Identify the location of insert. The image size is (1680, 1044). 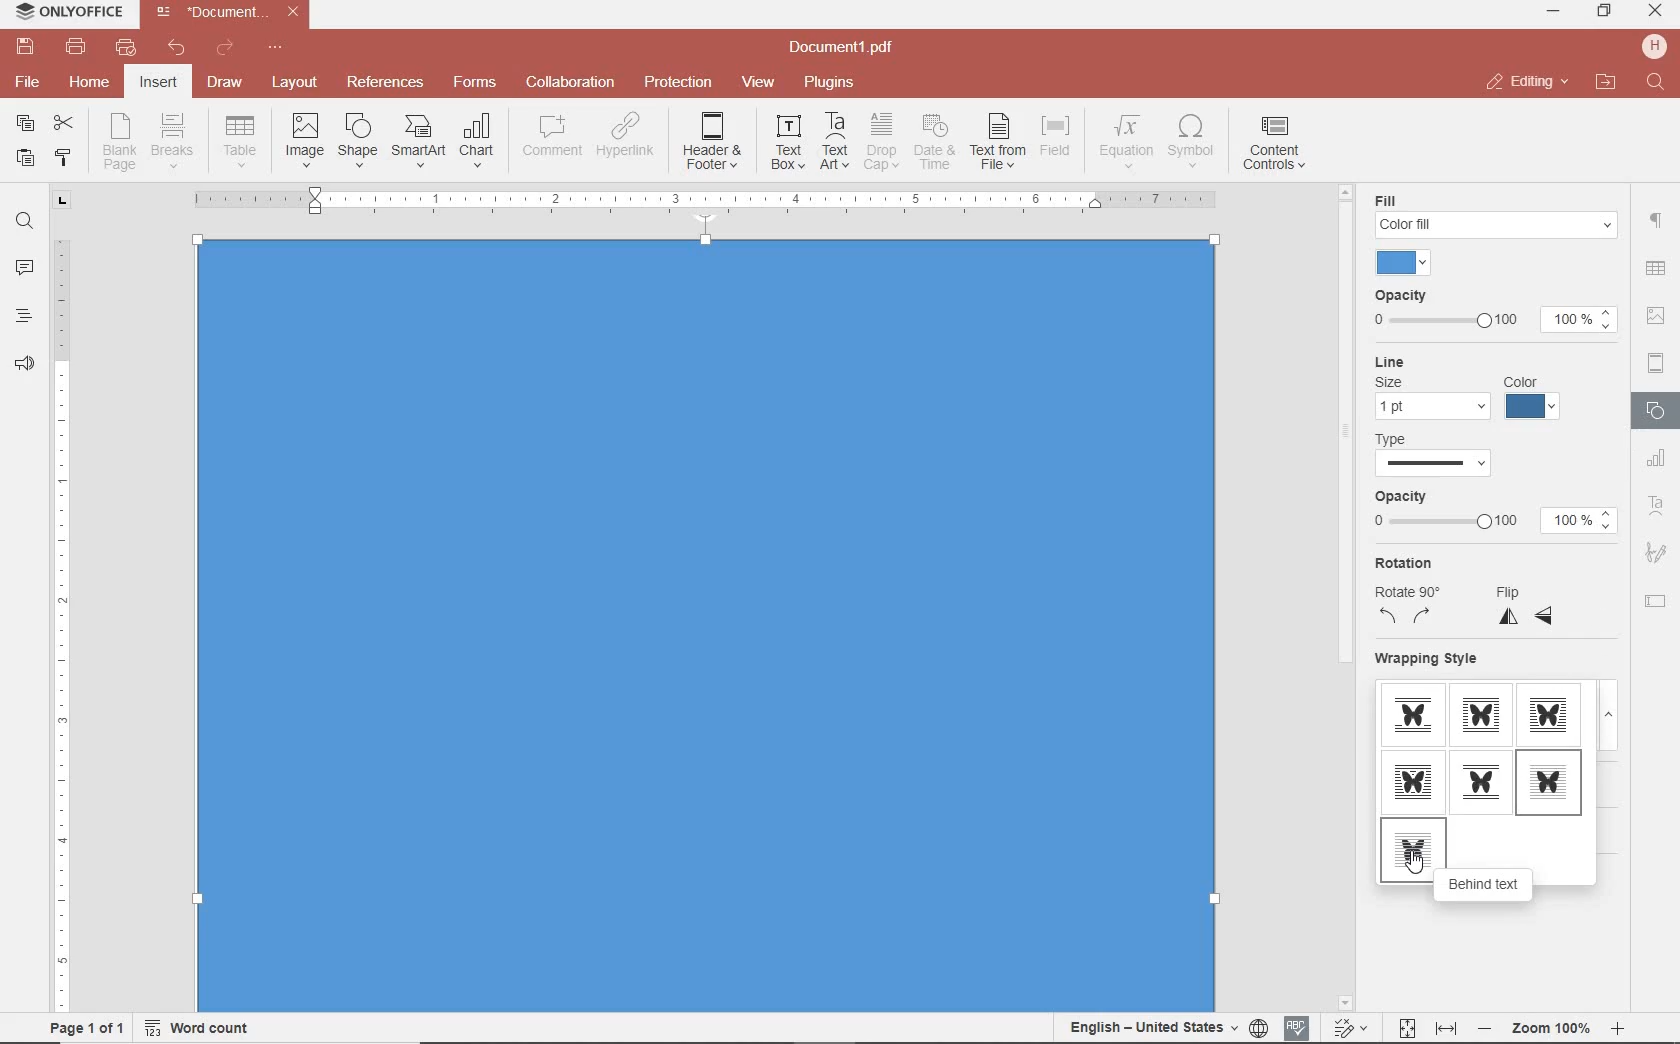
(157, 84).